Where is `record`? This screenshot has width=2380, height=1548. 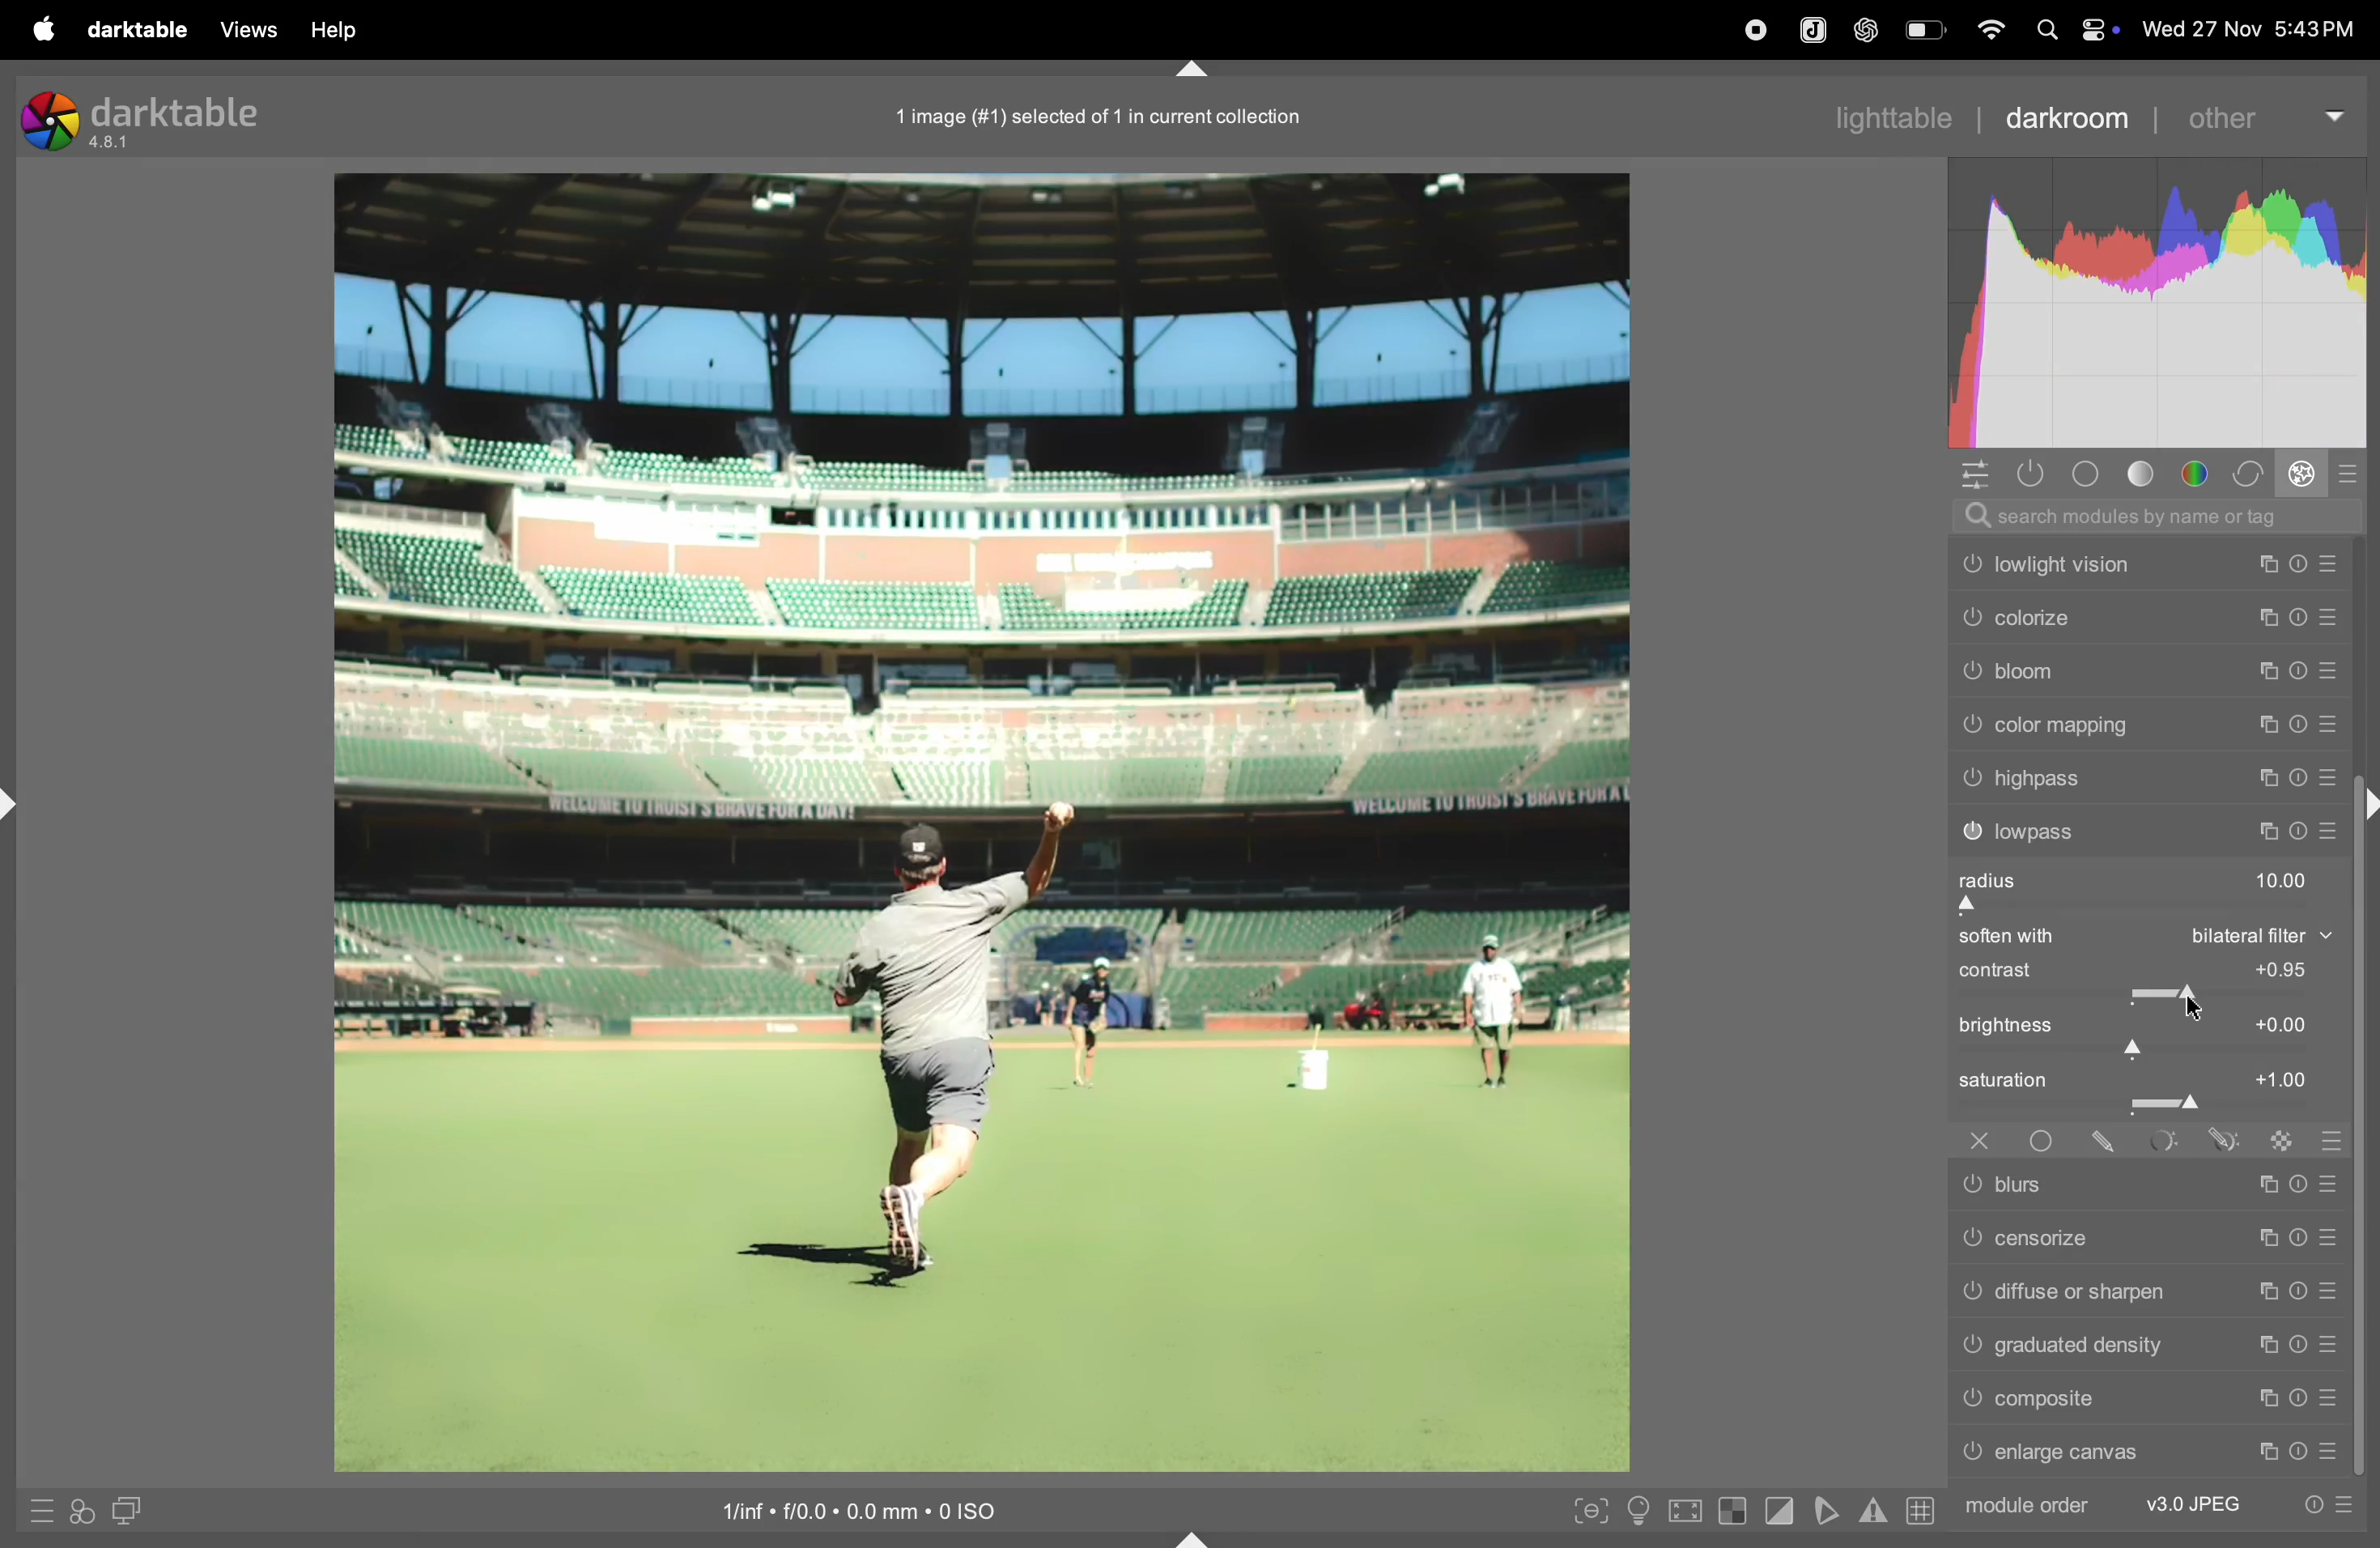
record is located at coordinates (1750, 30).